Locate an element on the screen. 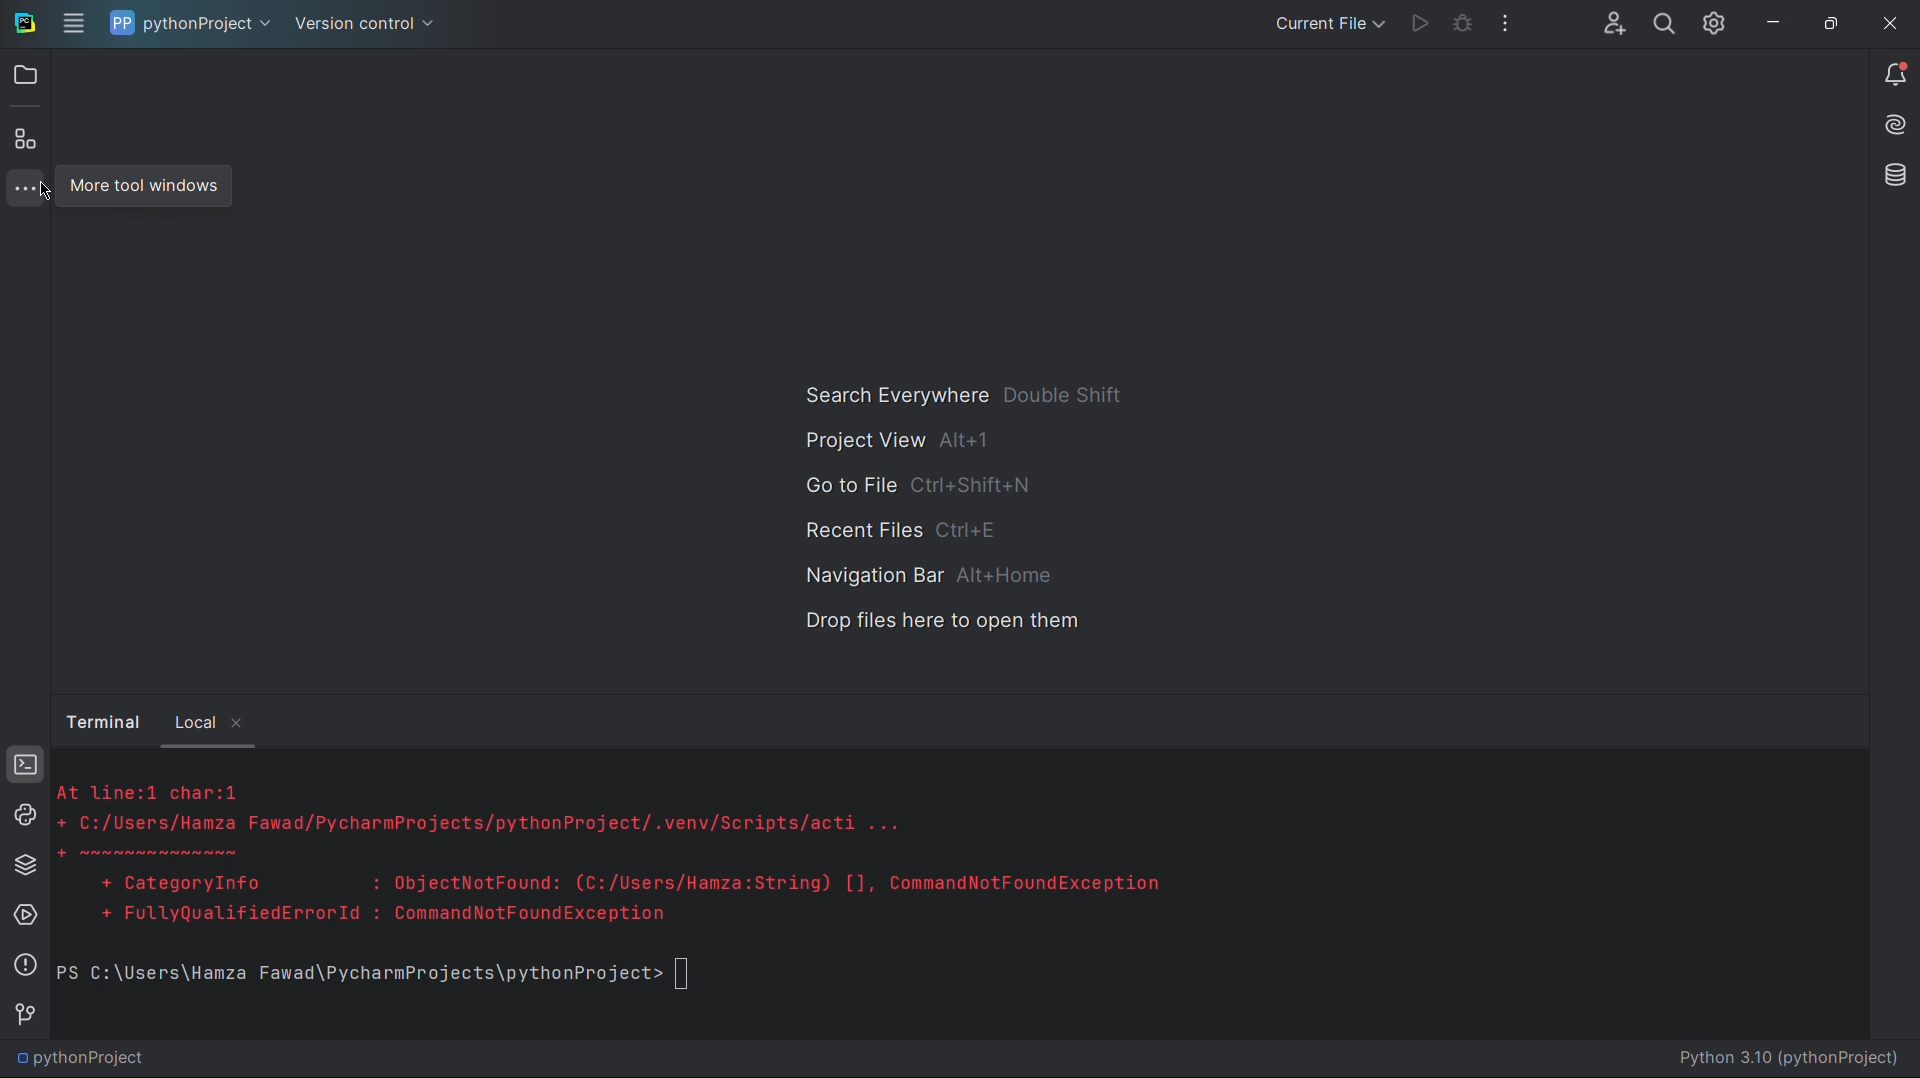 The height and width of the screenshot is (1078, 1920). Packages is located at coordinates (24, 864).